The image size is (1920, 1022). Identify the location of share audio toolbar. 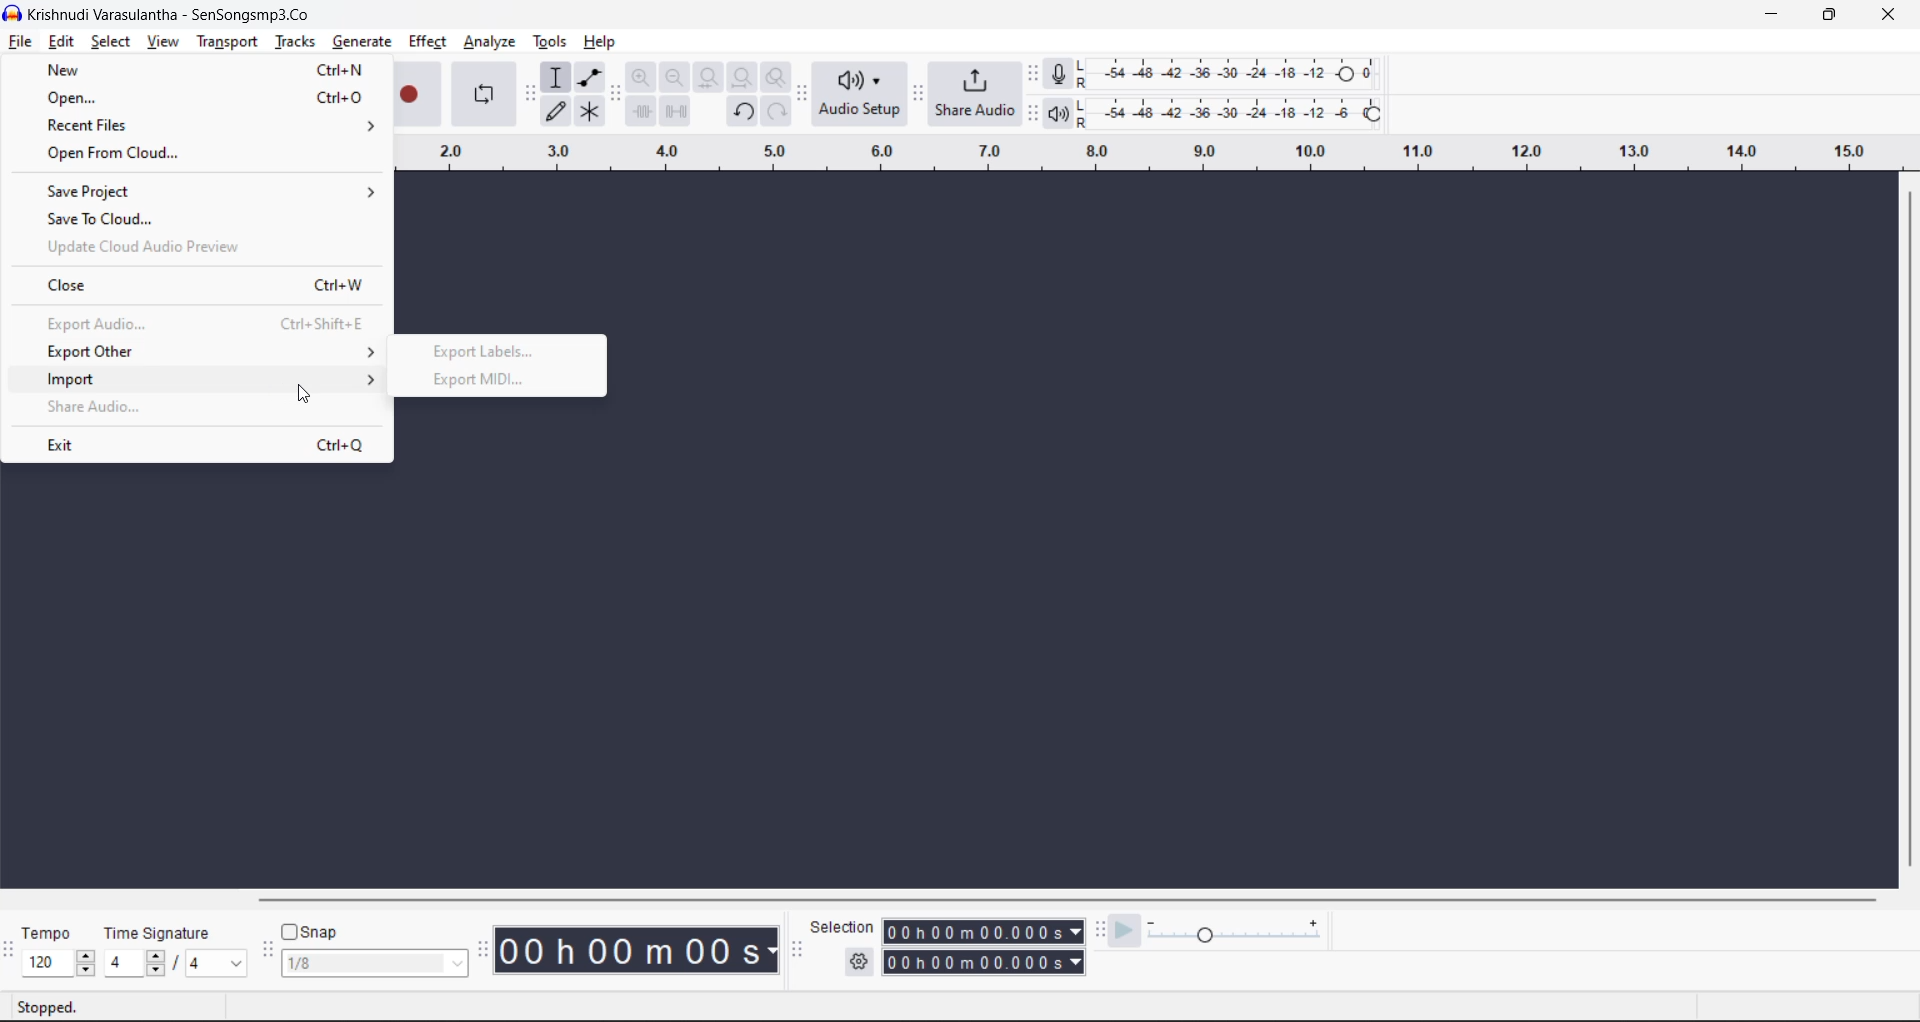
(920, 95).